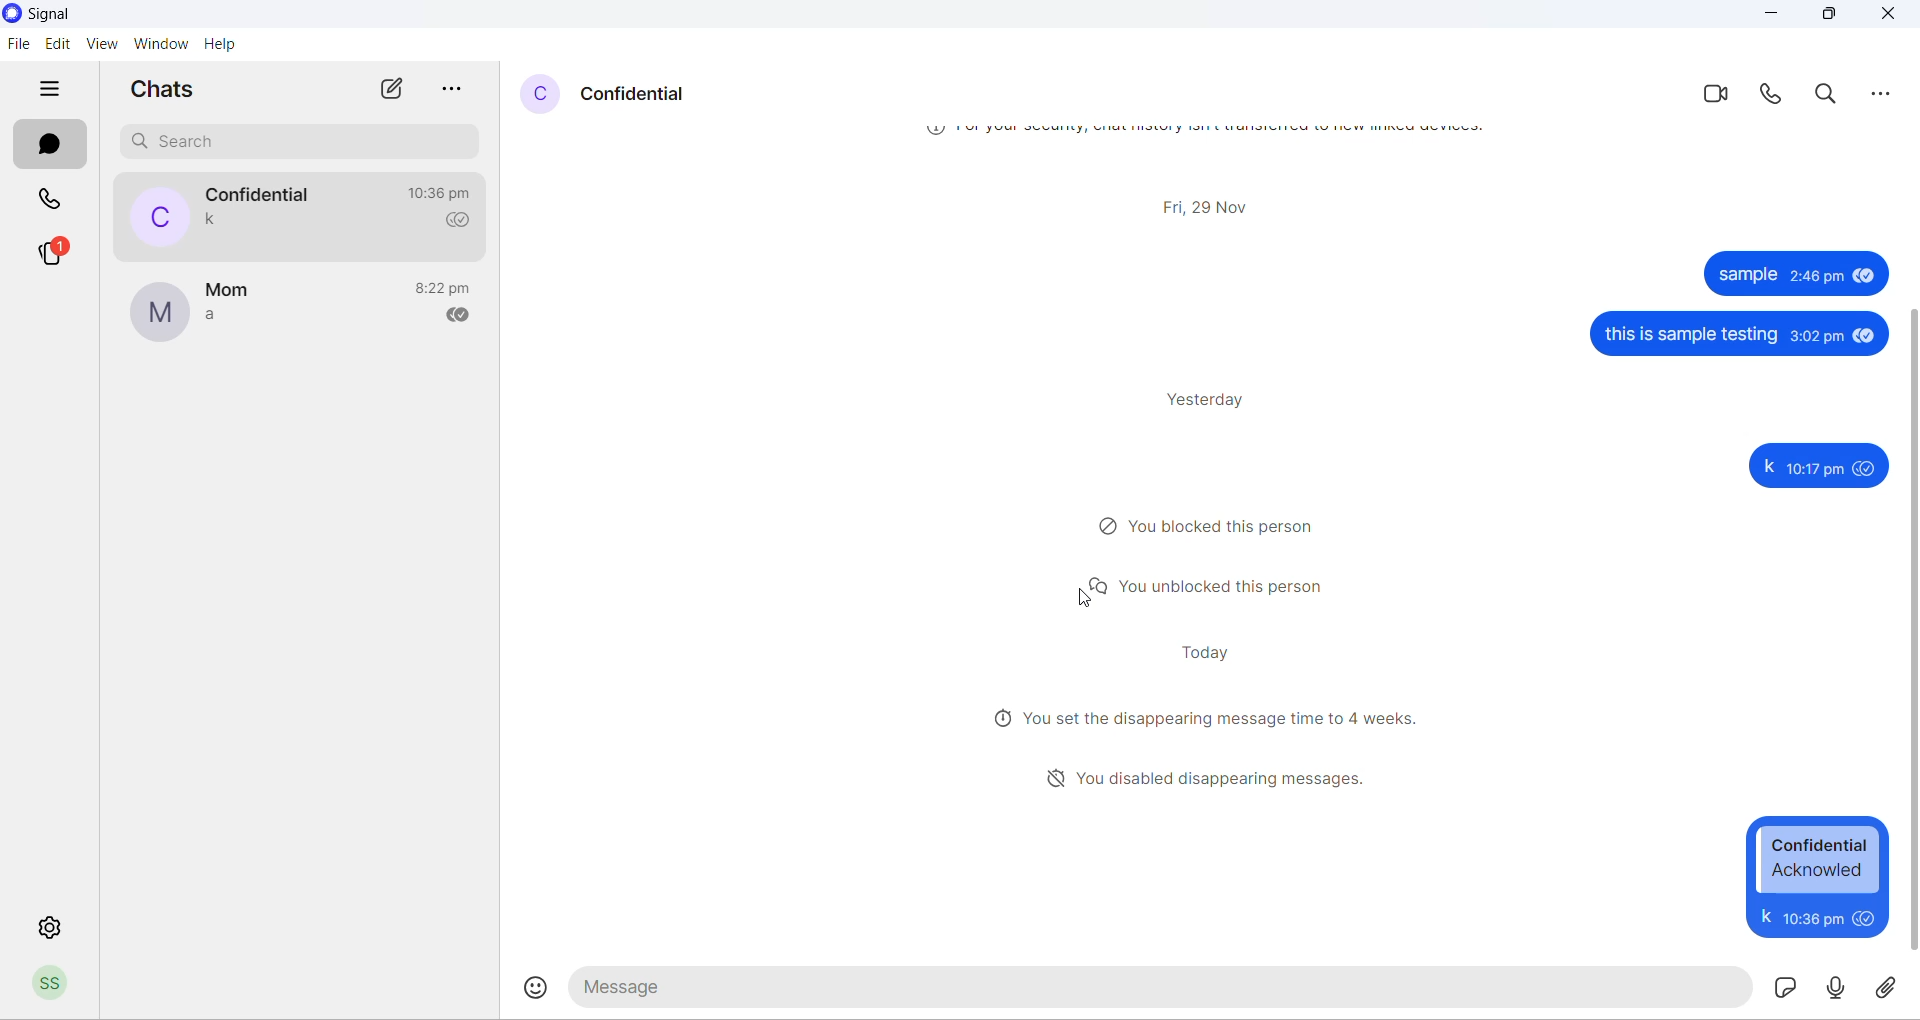 This screenshot has width=1920, height=1020. Describe the element at coordinates (1885, 92) in the screenshot. I see `more options` at that location.